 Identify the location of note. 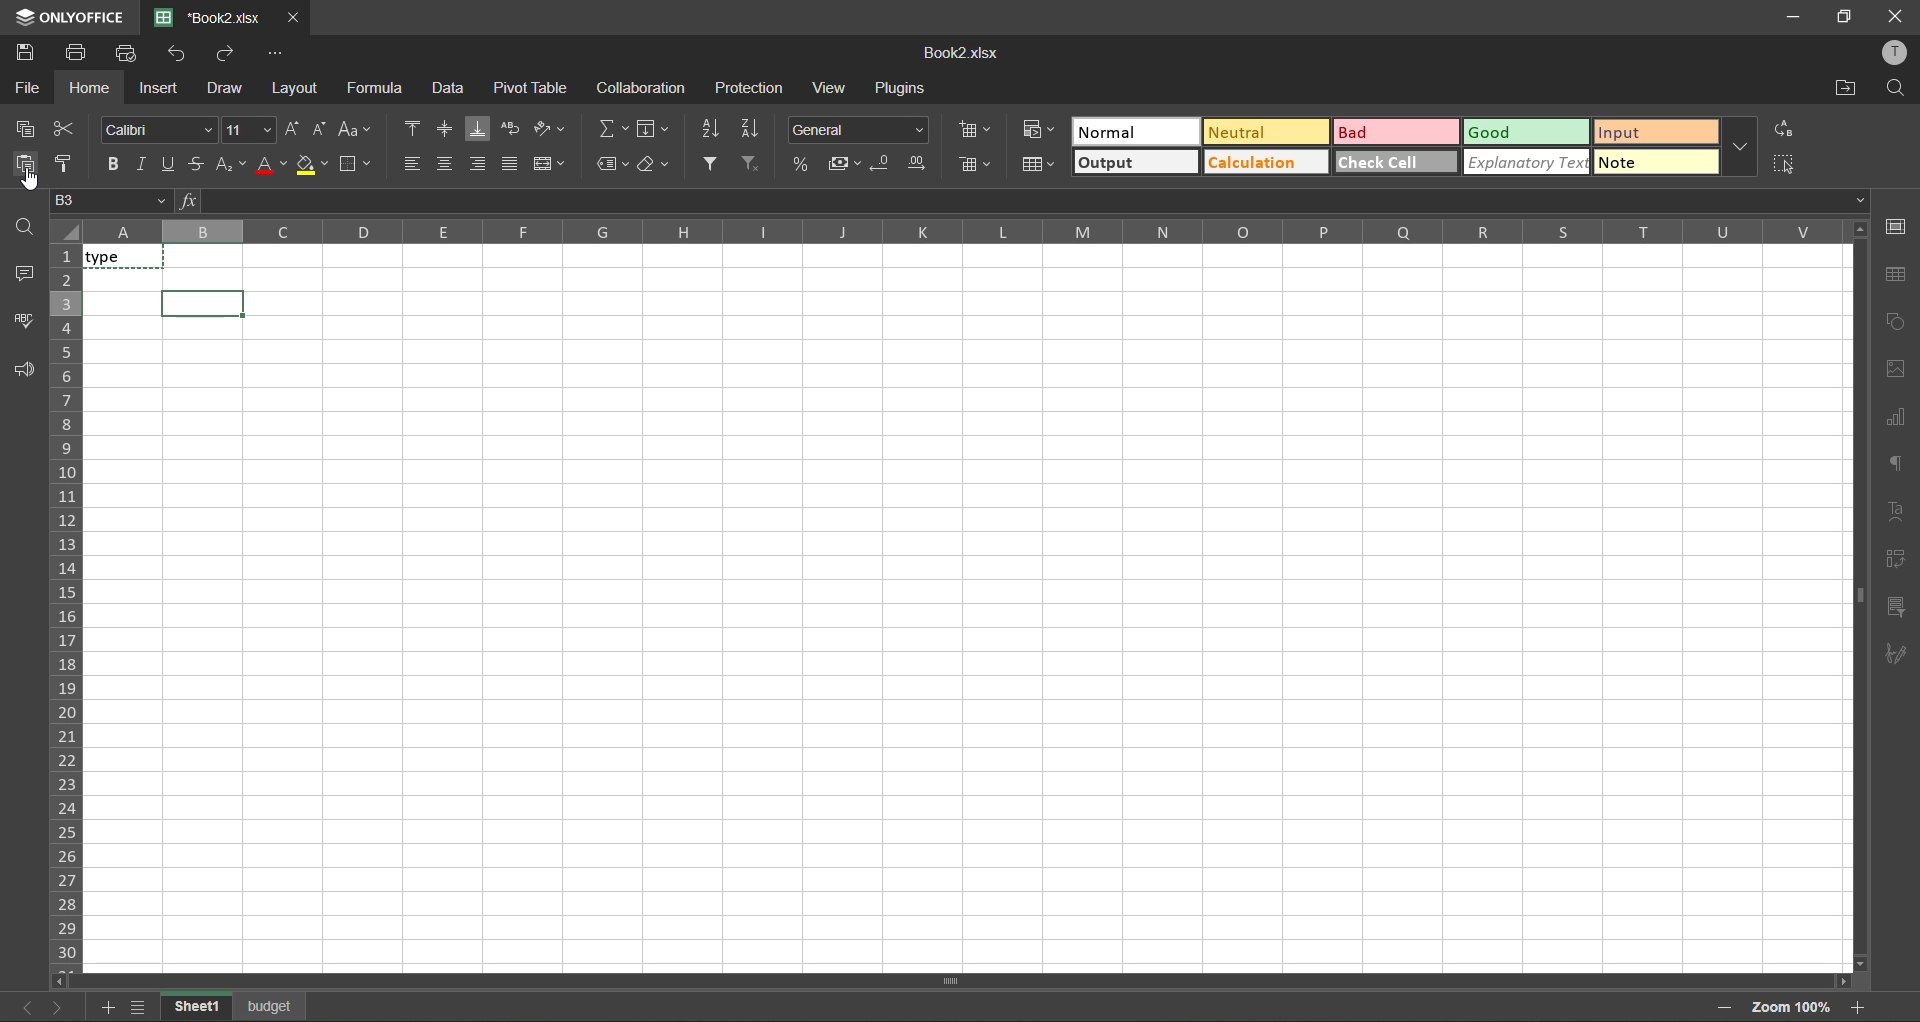
(1656, 162).